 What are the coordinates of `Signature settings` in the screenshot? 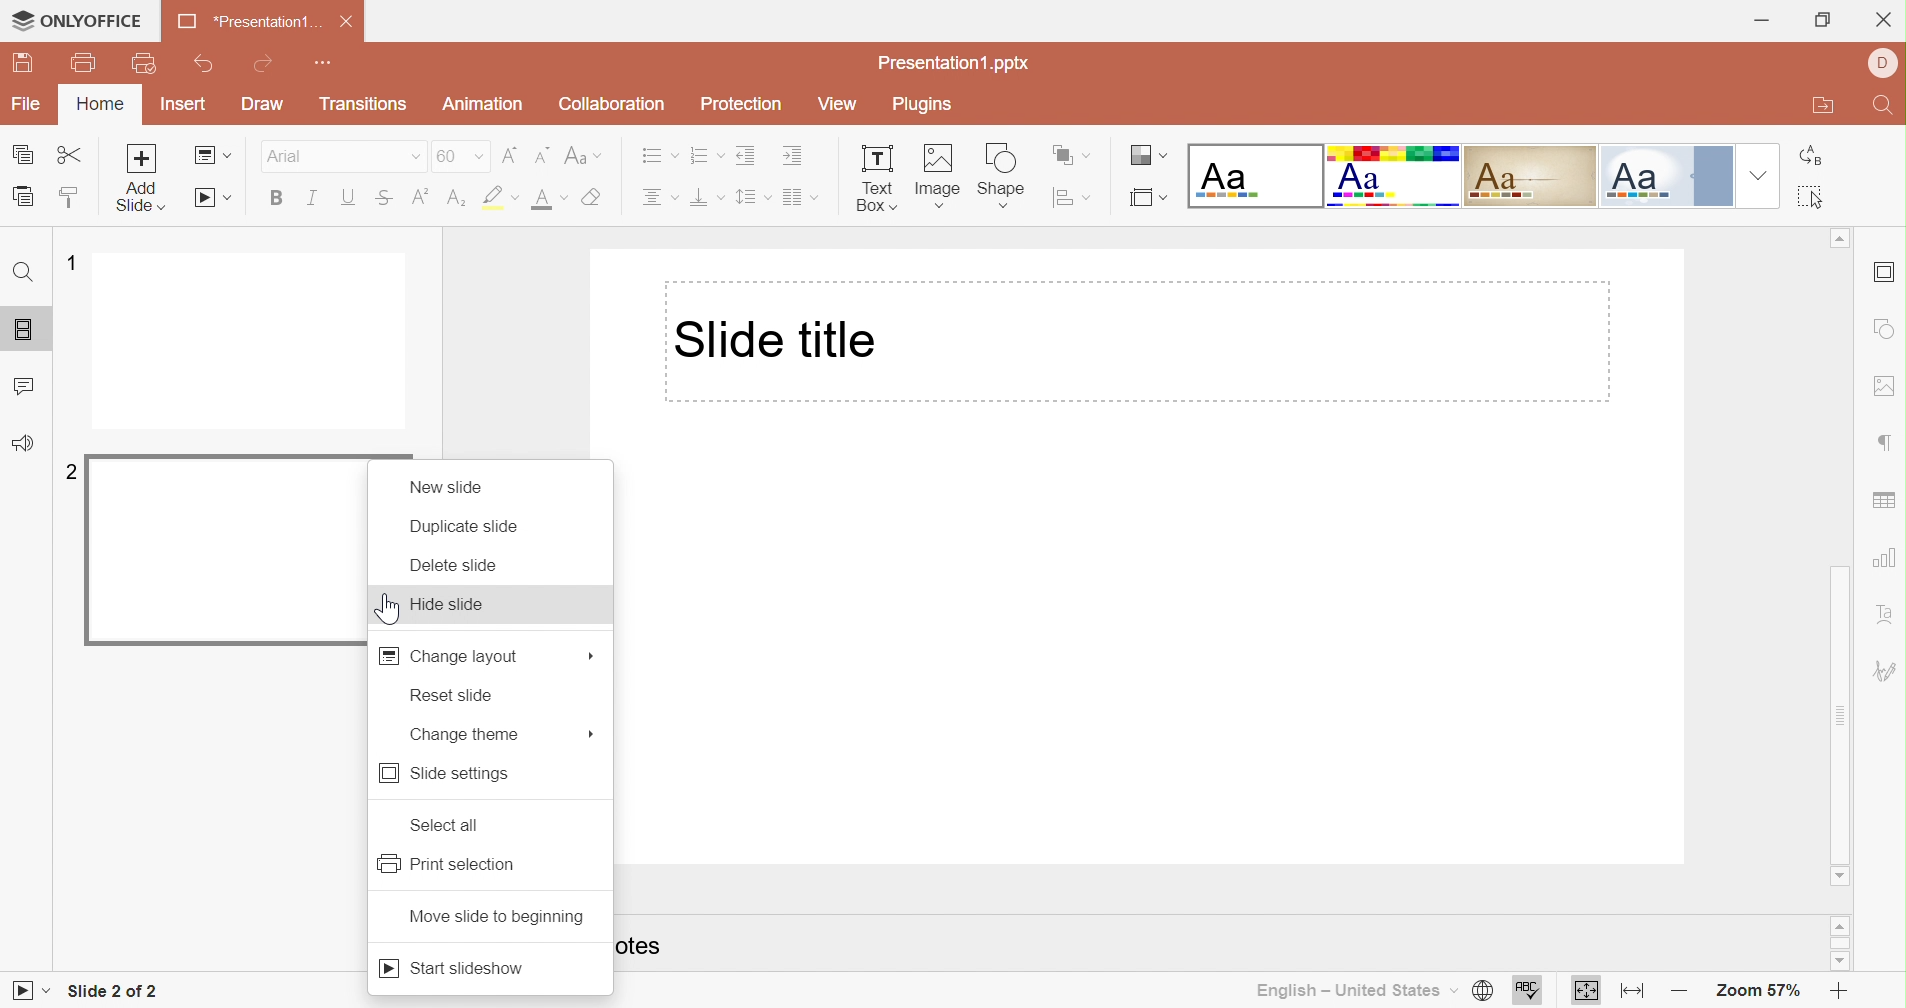 It's located at (1884, 669).